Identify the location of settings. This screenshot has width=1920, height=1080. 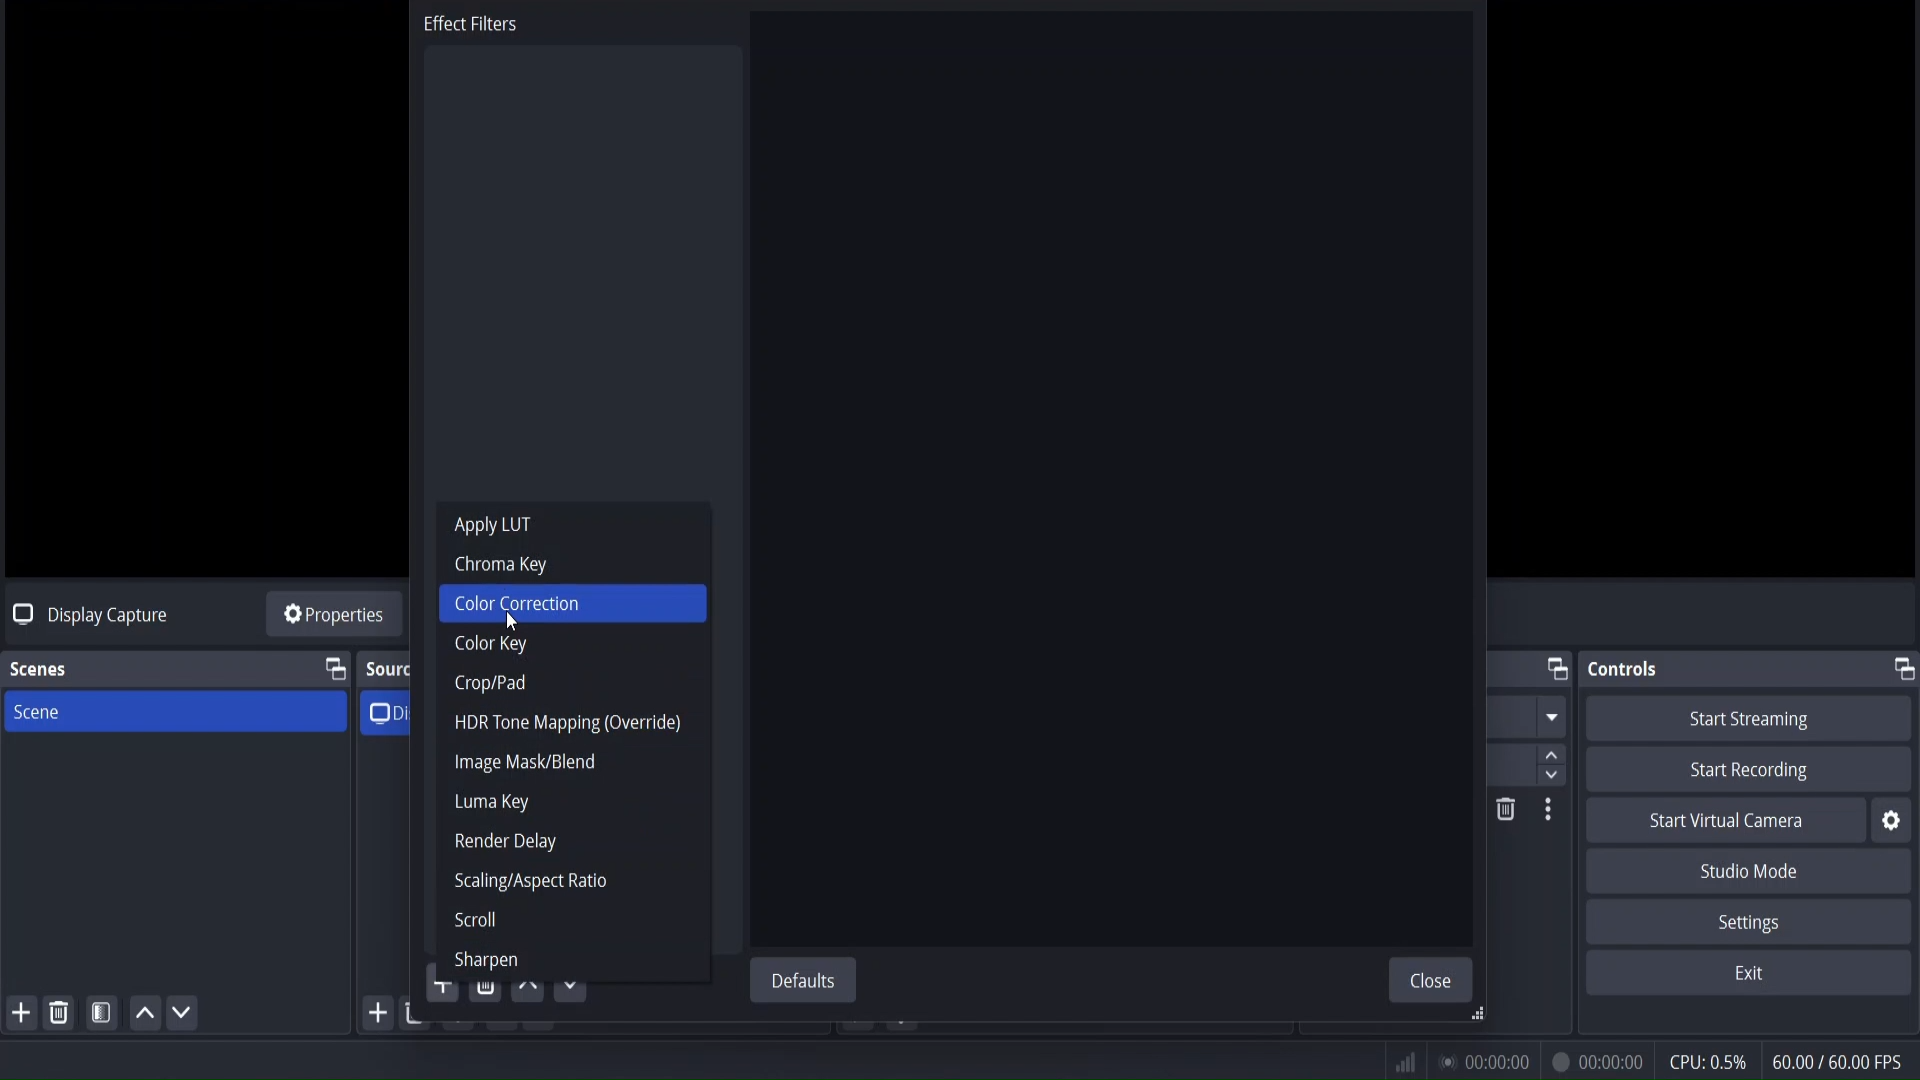
(1891, 821).